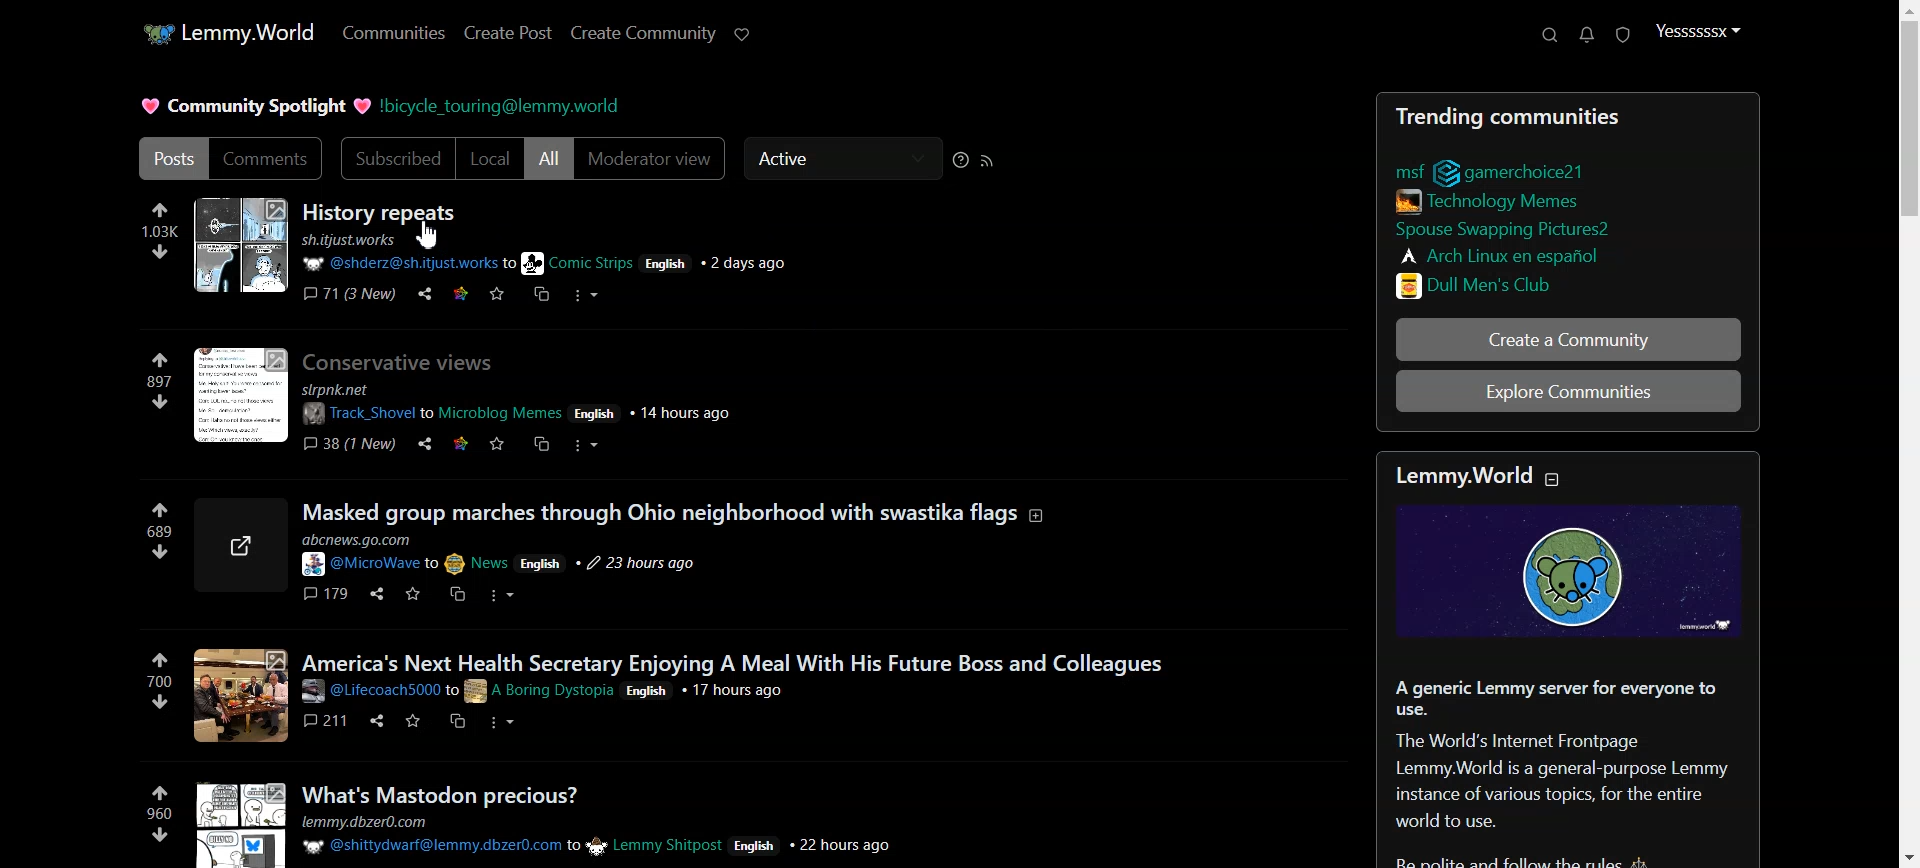 The height and width of the screenshot is (868, 1920). I want to click on Active, so click(841, 158).